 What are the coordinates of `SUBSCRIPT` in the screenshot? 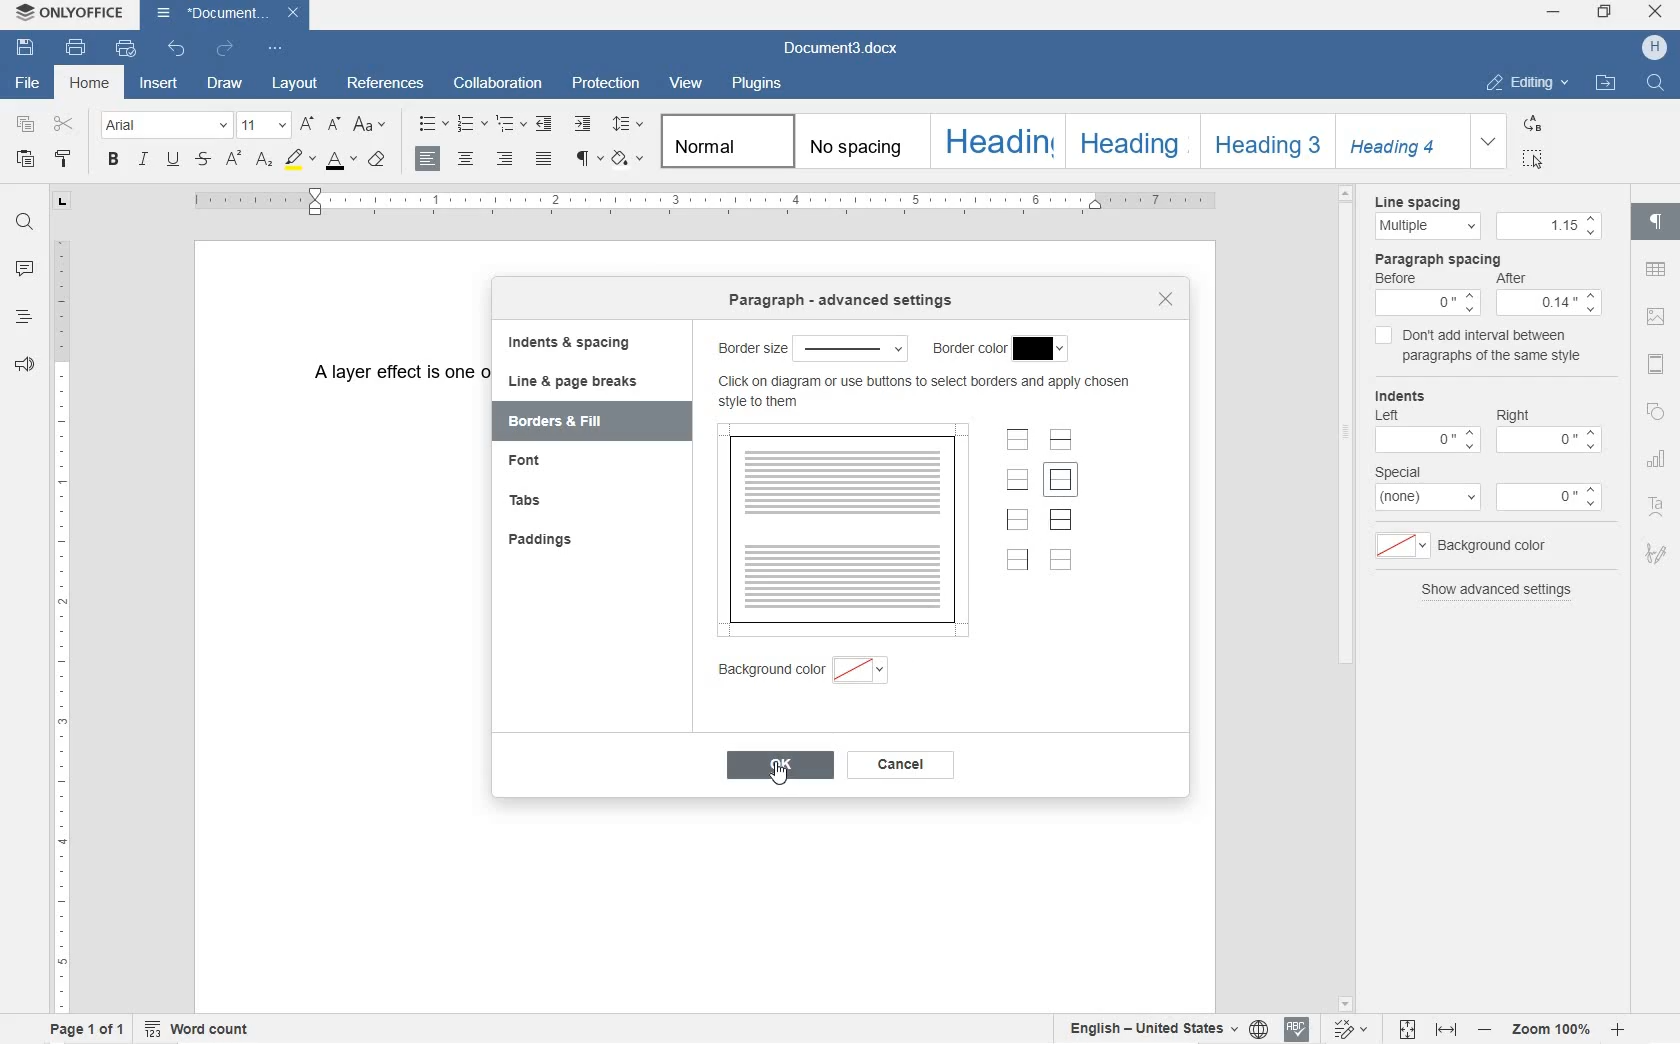 It's located at (263, 160).